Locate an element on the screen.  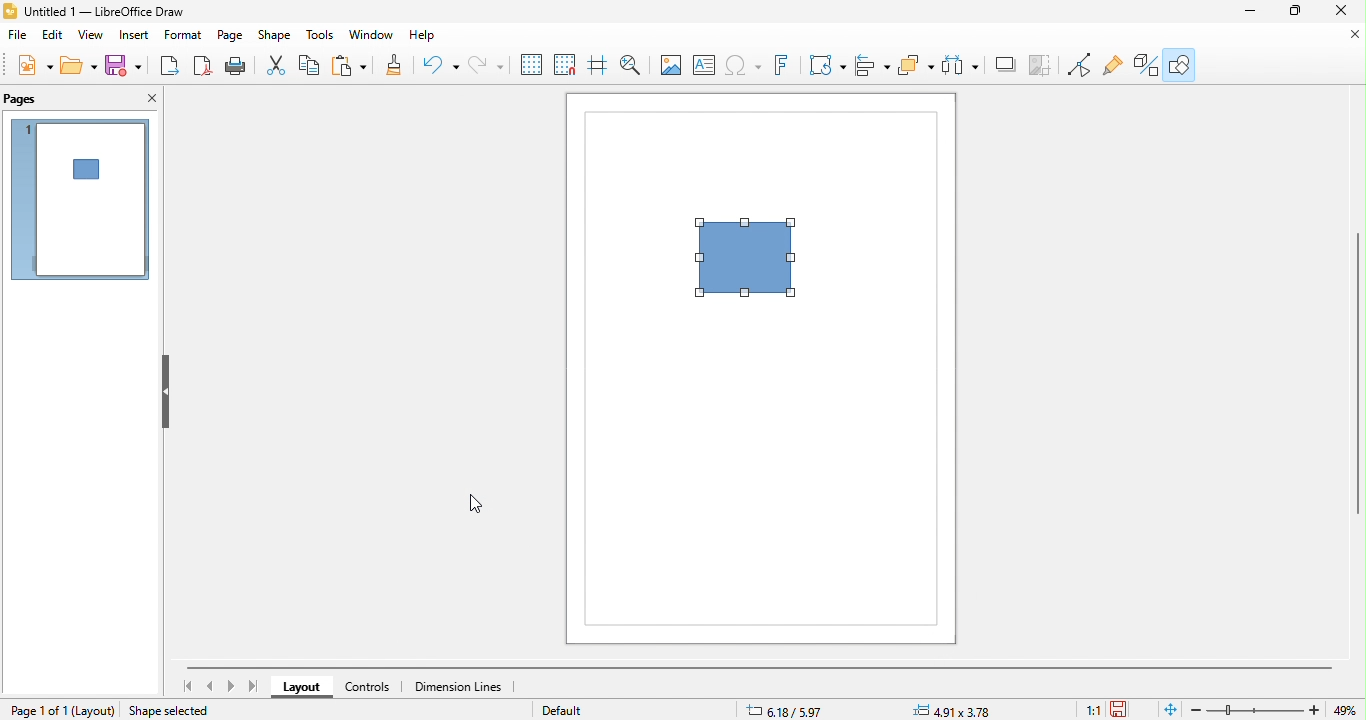
window is located at coordinates (372, 38).